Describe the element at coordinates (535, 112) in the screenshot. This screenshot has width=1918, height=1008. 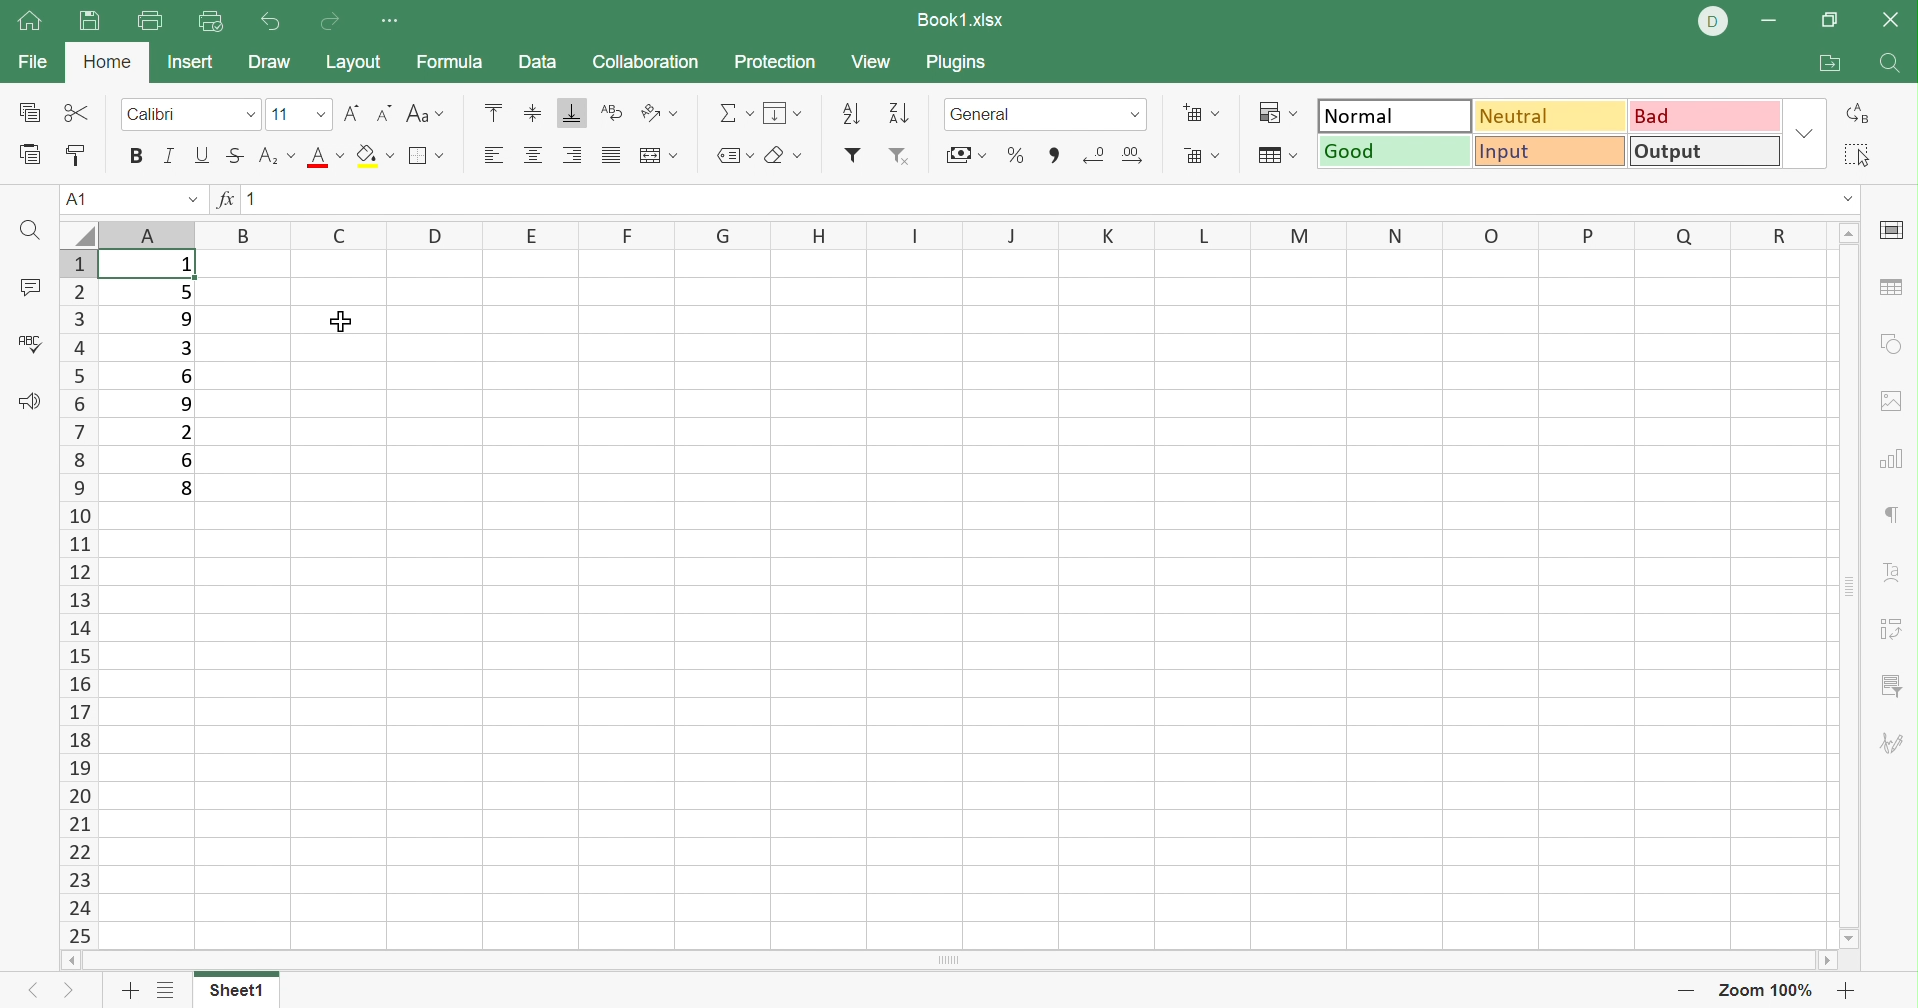
I see `Align Middle` at that location.